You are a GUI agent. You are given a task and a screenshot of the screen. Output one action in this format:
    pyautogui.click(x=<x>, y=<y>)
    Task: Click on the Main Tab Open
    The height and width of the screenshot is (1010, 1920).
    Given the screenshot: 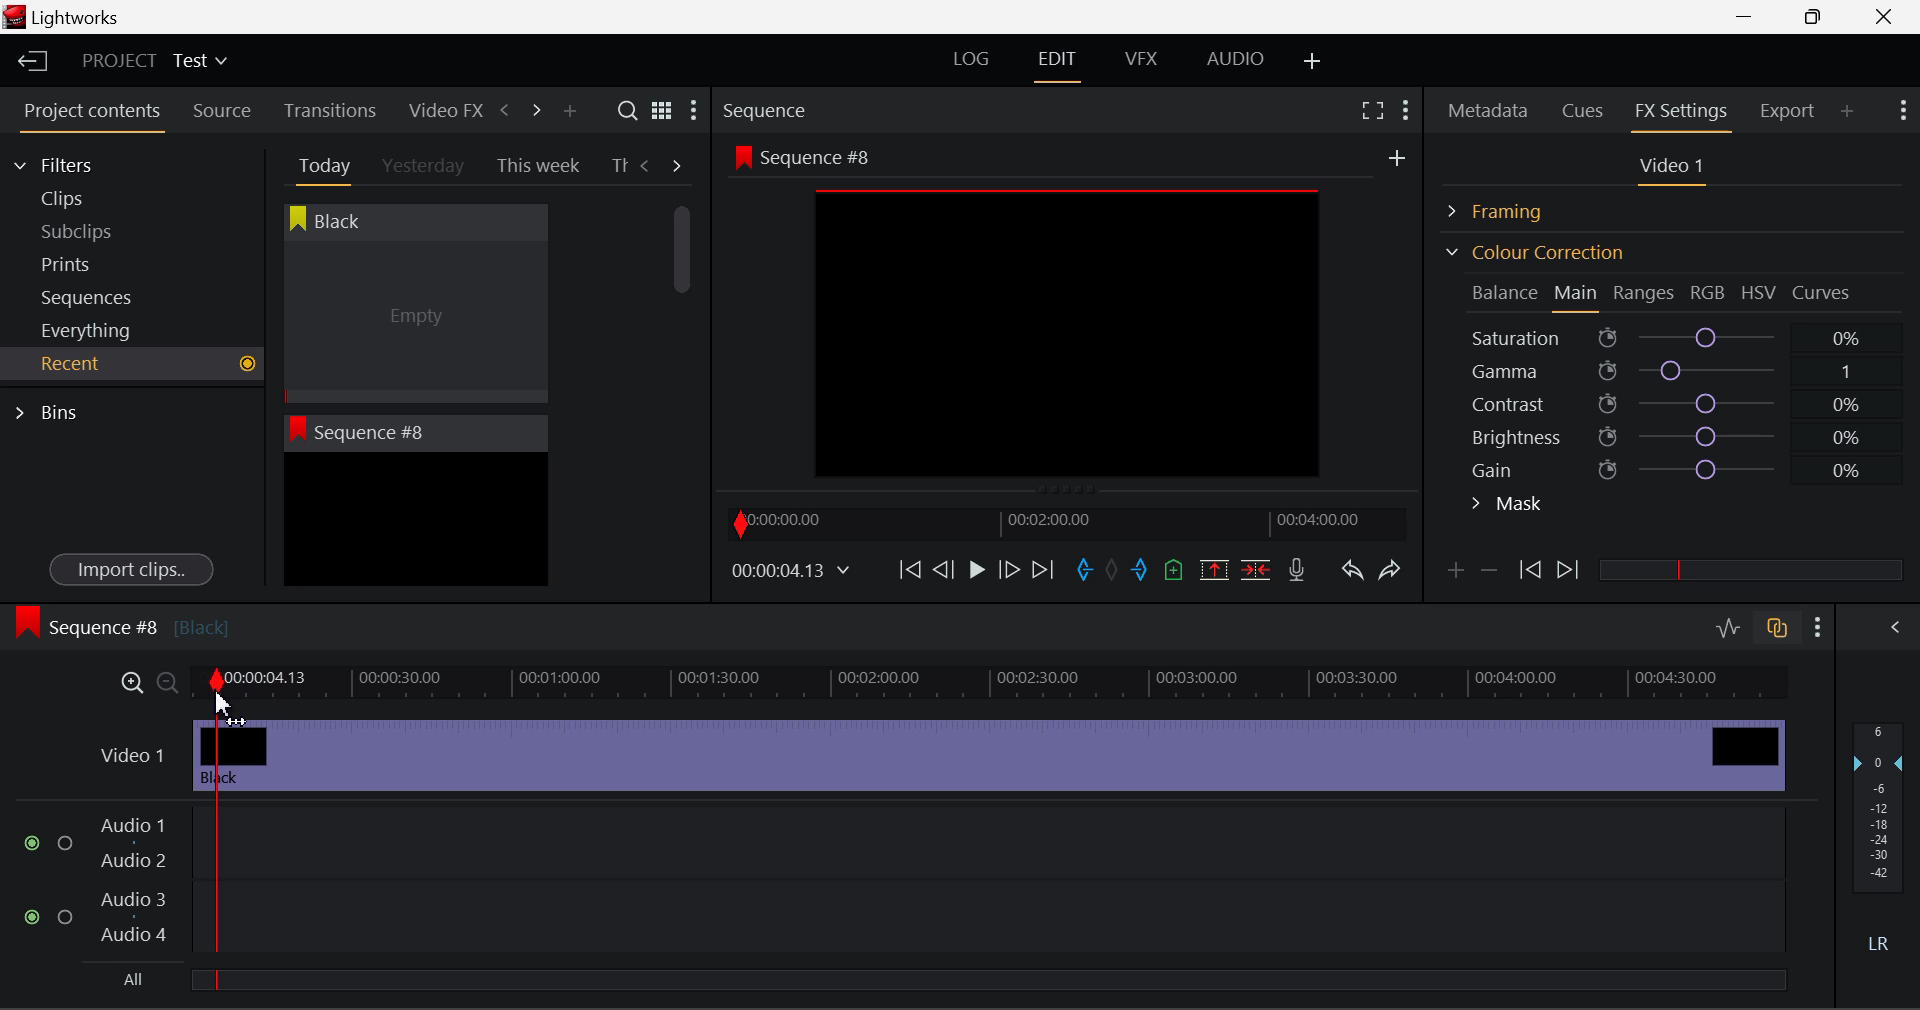 What is the action you would take?
    pyautogui.click(x=1577, y=295)
    